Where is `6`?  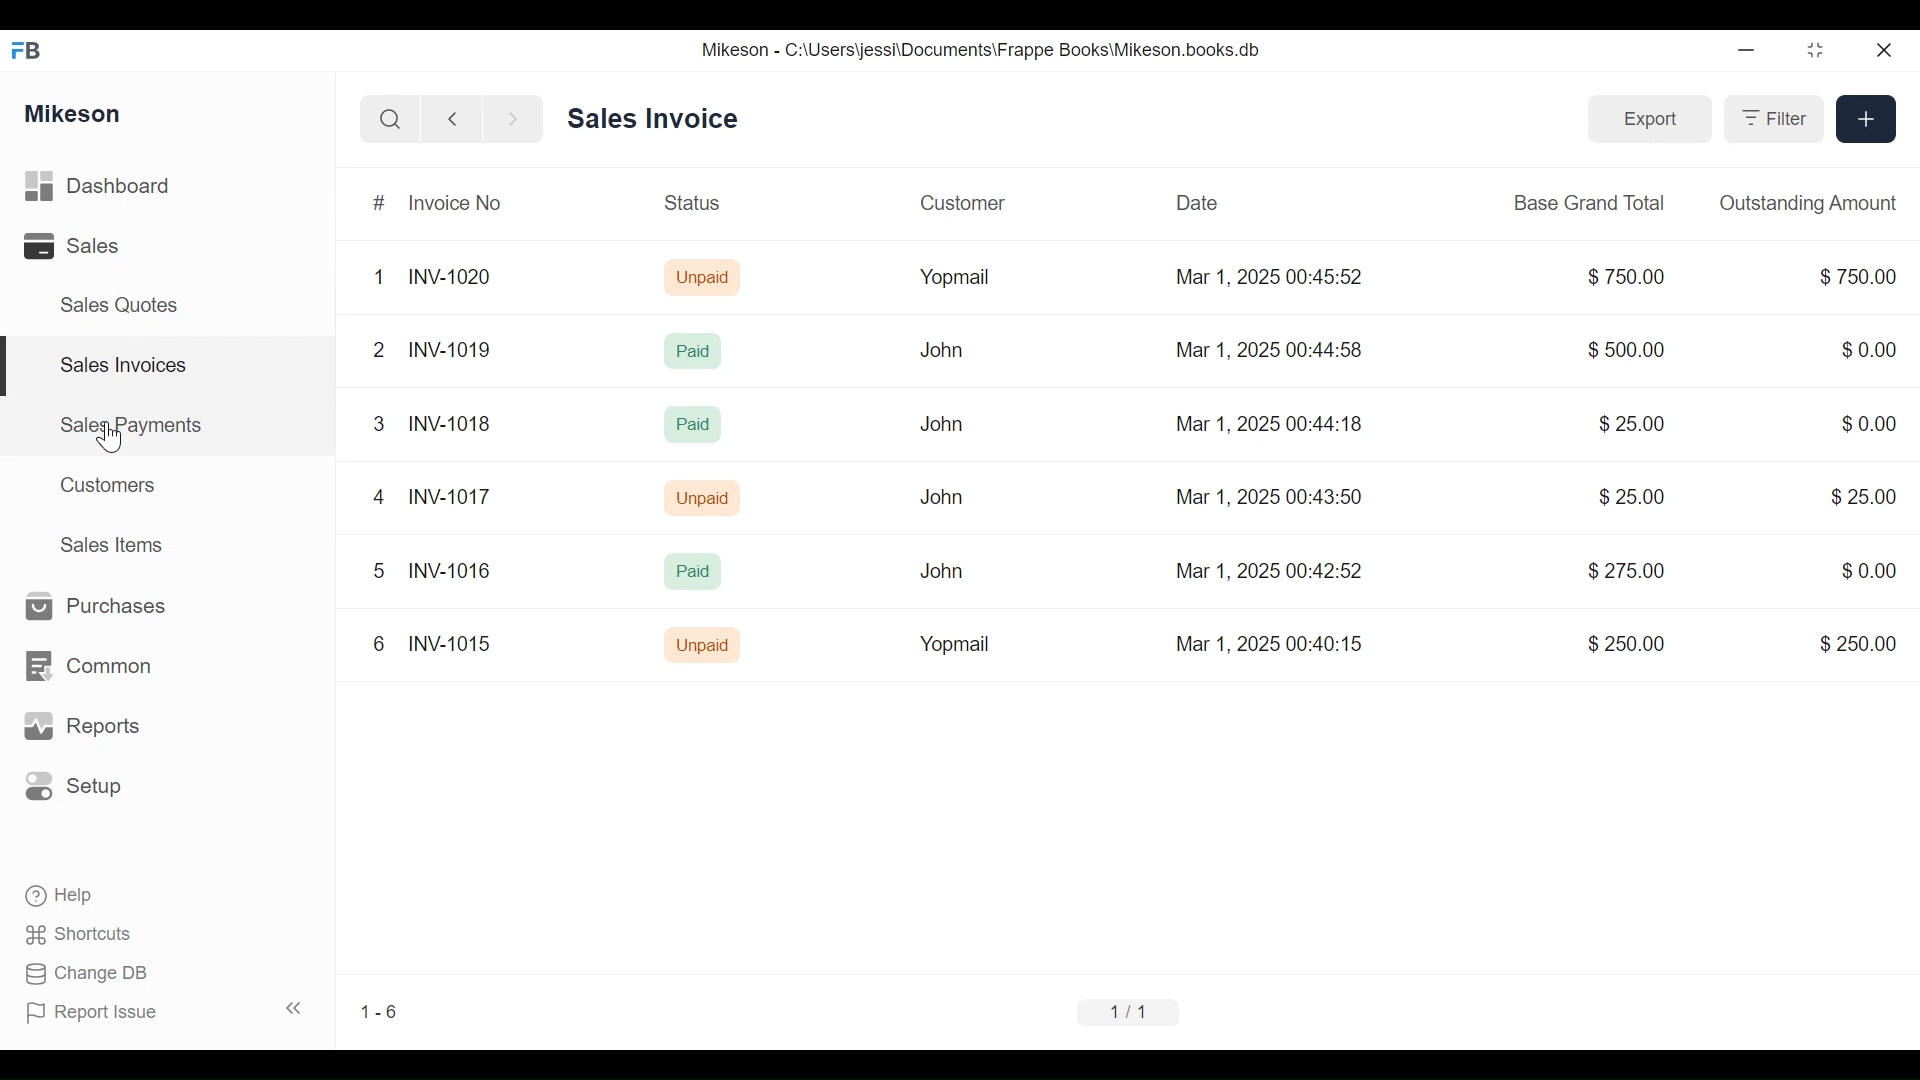
6 is located at coordinates (377, 645).